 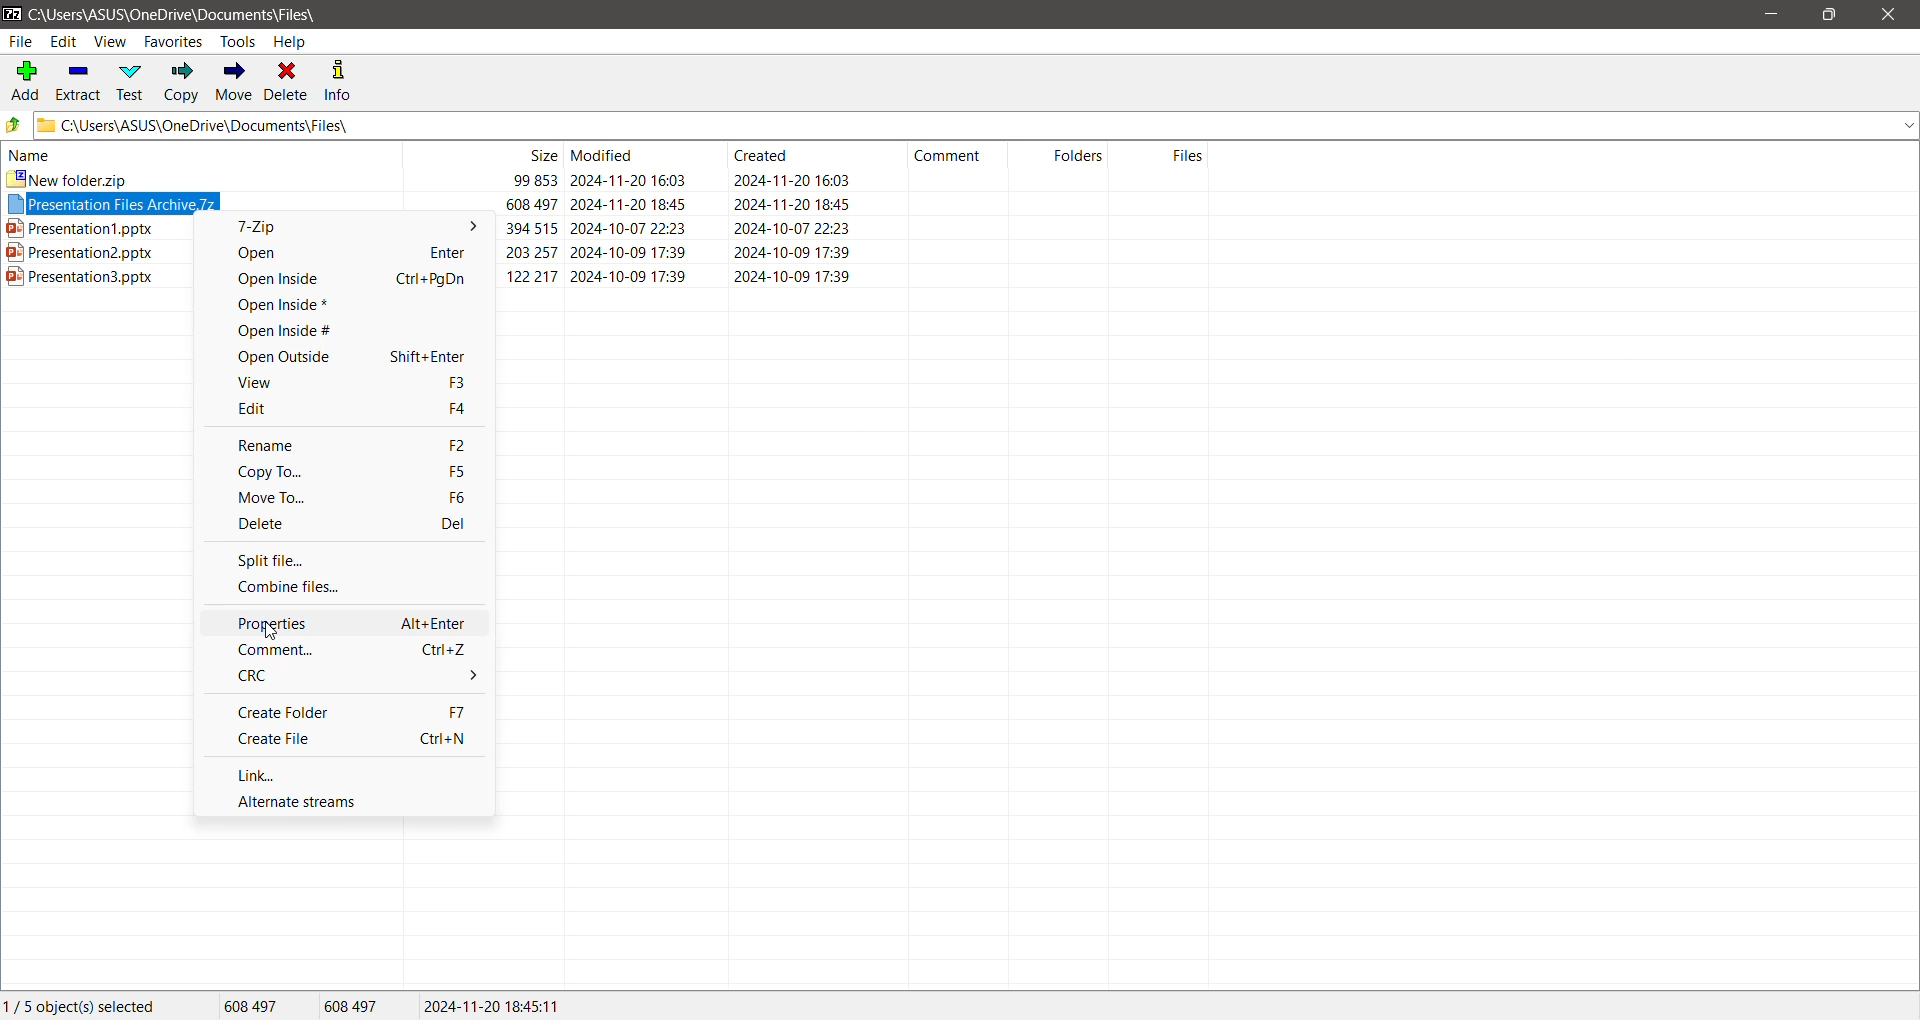 I want to click on Current Folder Path, so click(x=978, y=125).